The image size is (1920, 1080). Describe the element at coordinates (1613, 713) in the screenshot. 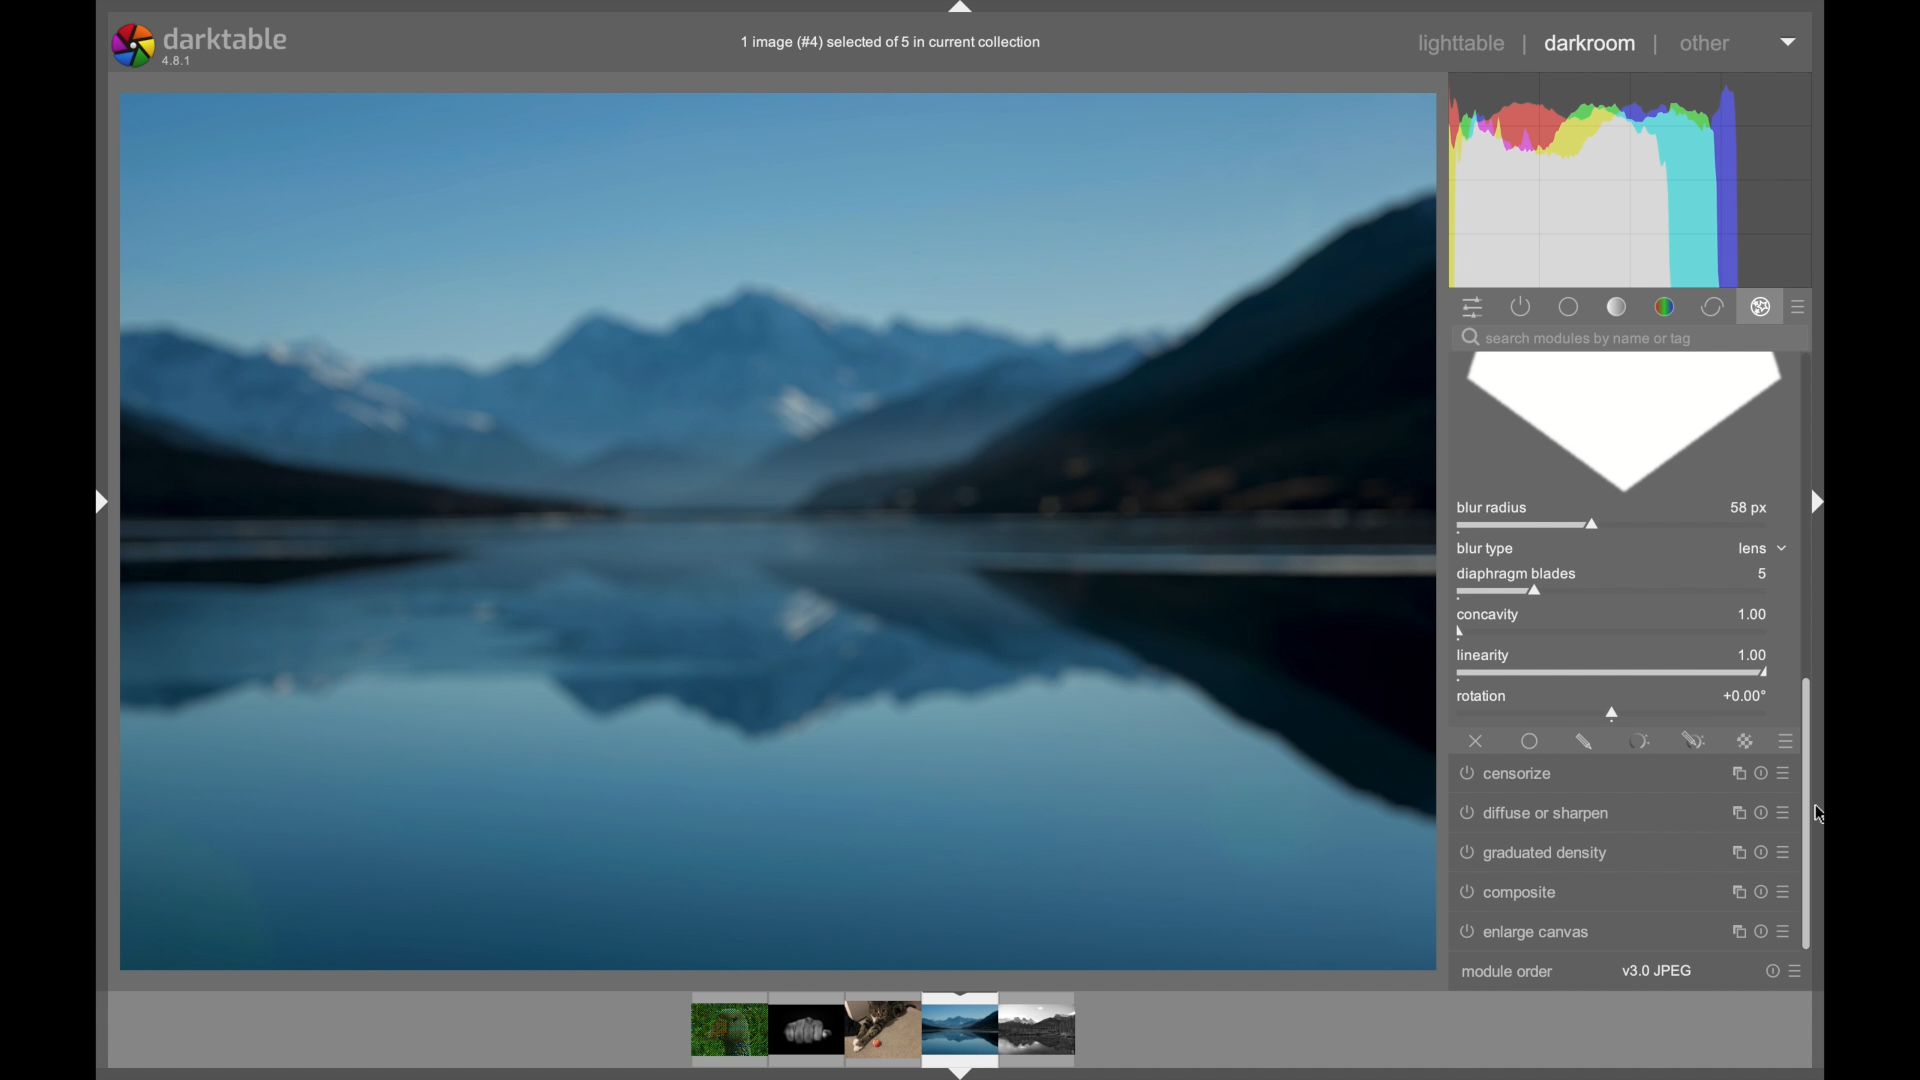

I see `slider` at that location.